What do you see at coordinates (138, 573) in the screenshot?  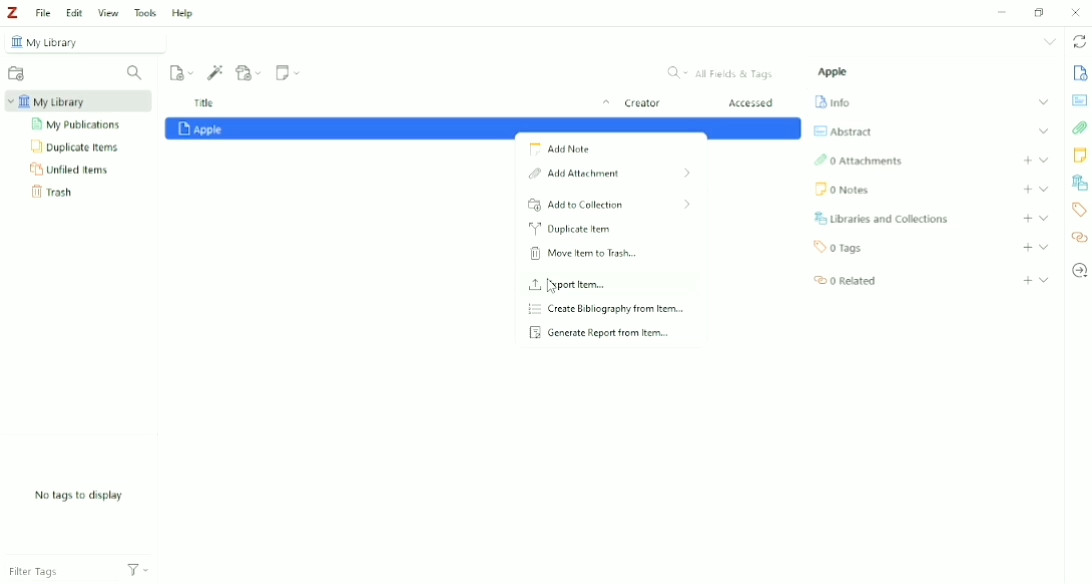 I see `Actions` at bounding box center [138, 573].